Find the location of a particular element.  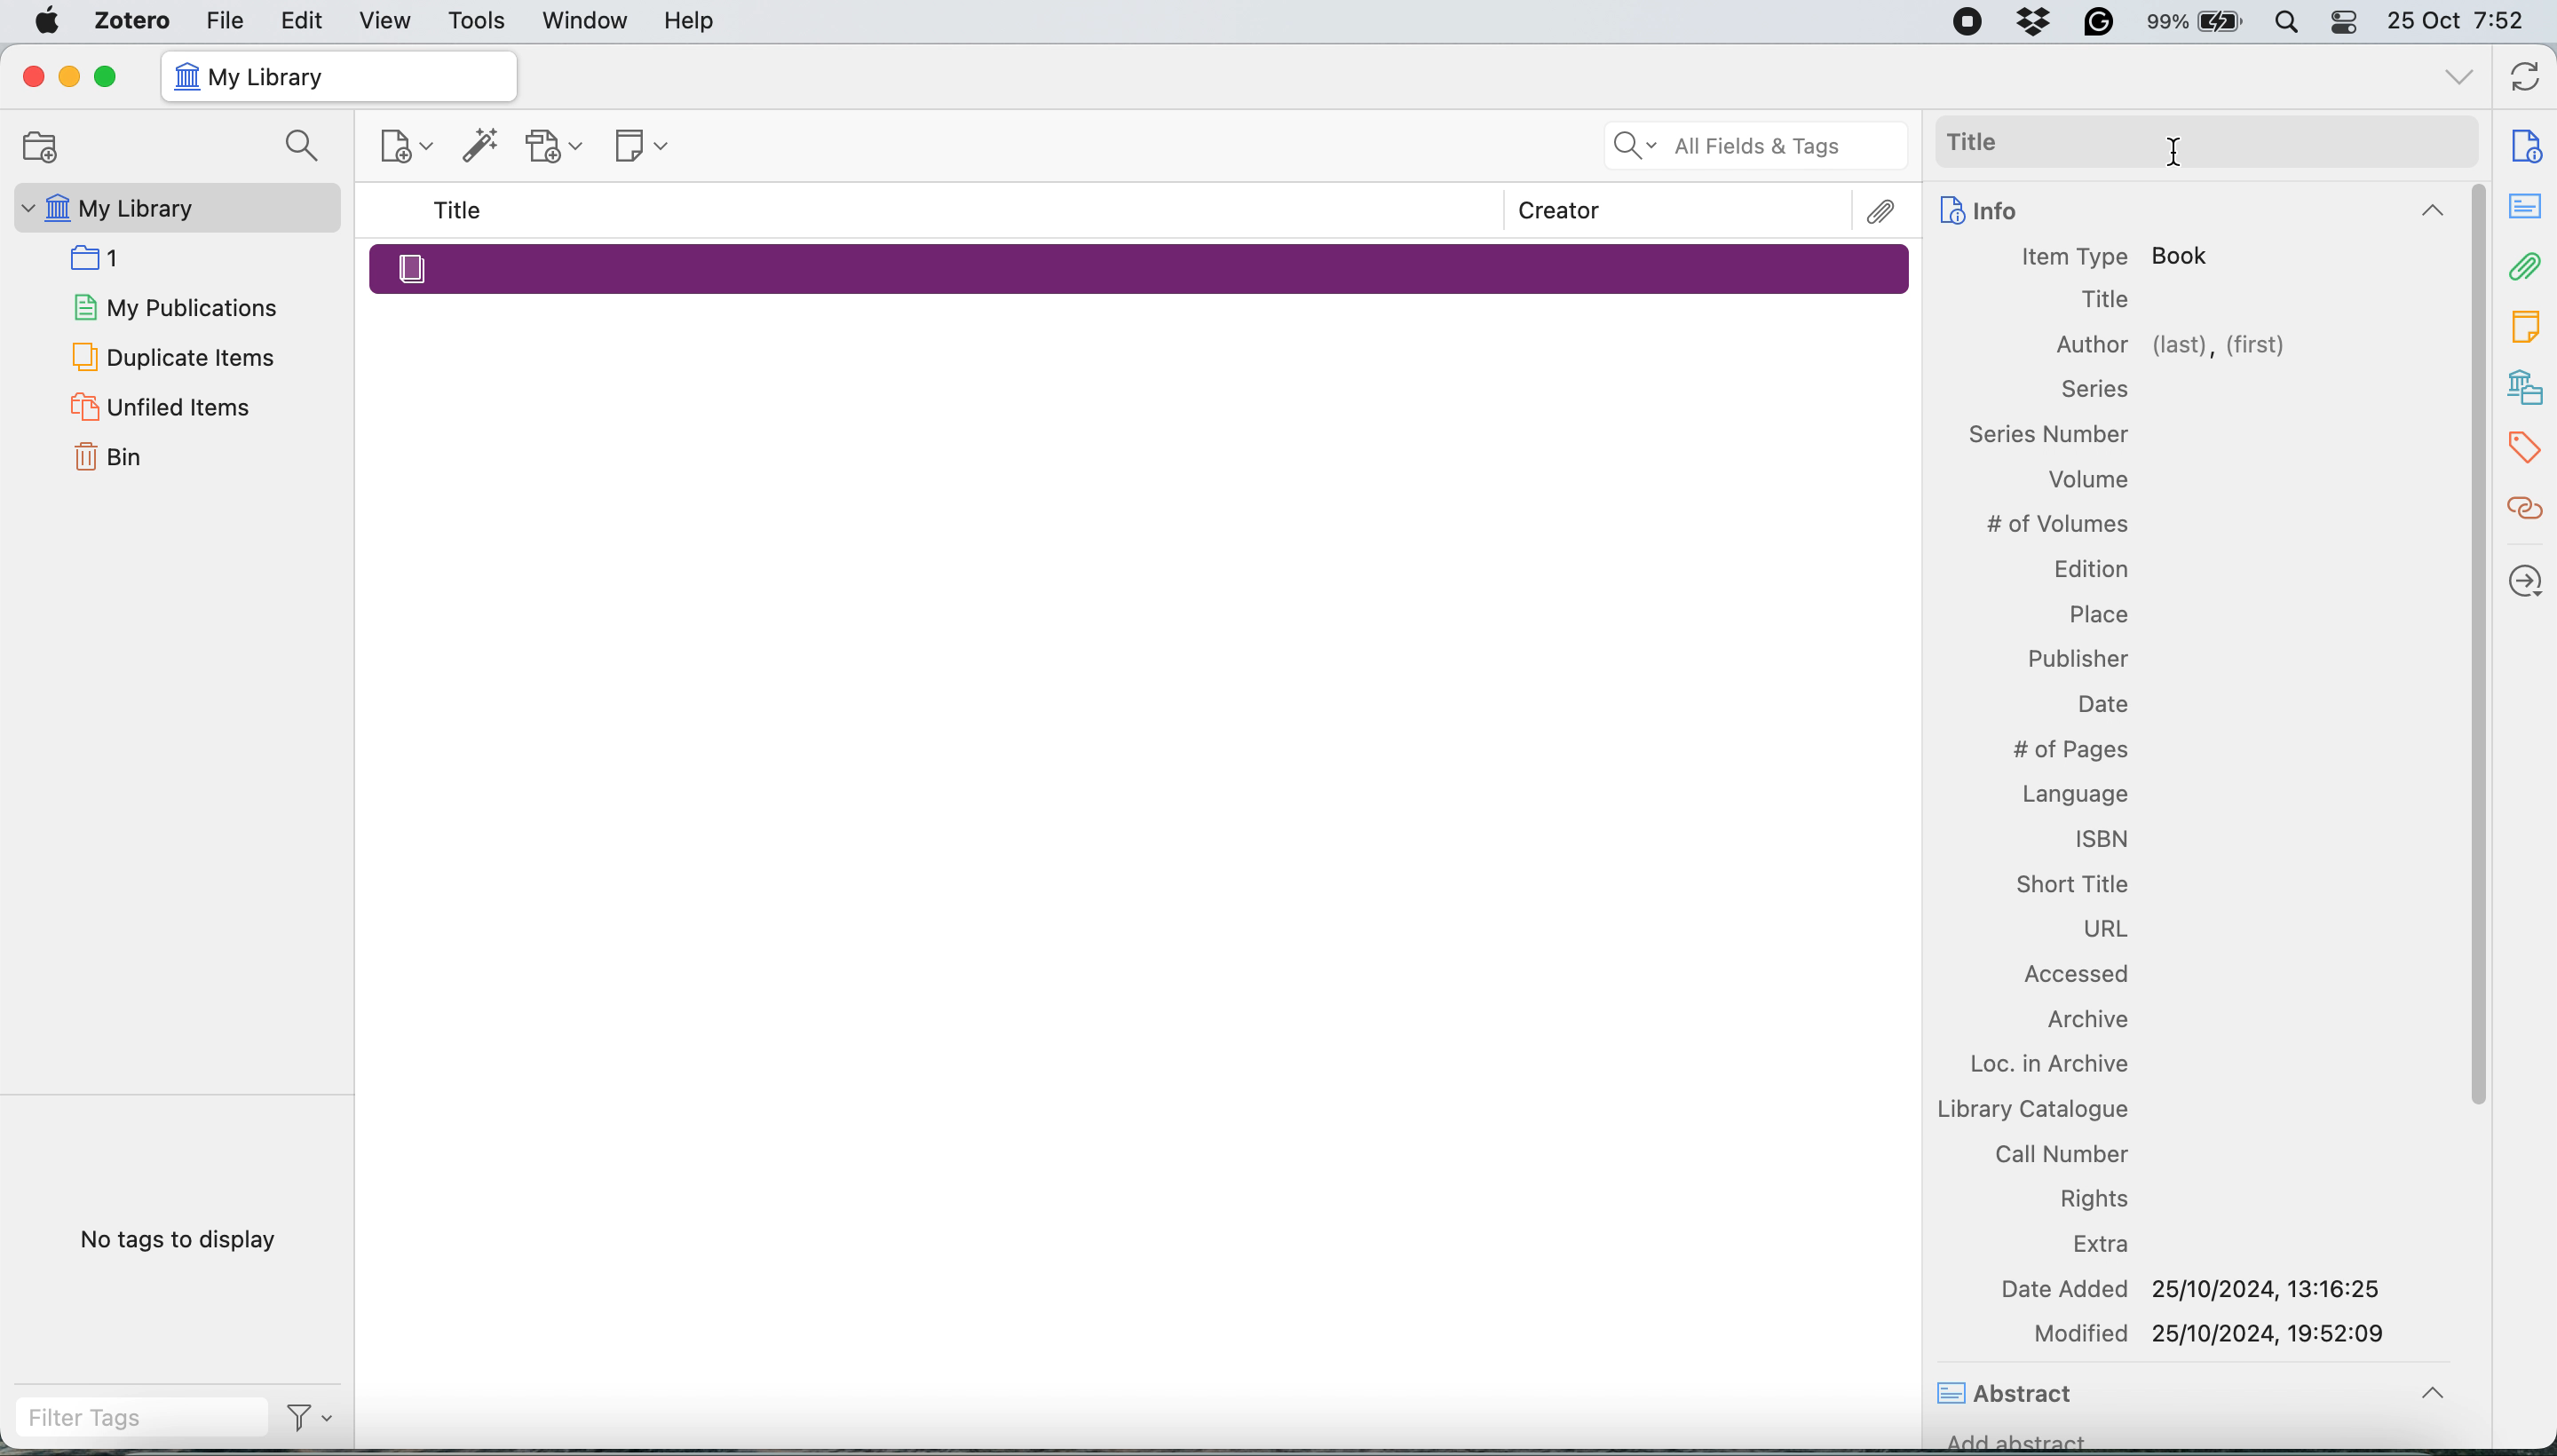

Close is located at coordinates (32, 76).